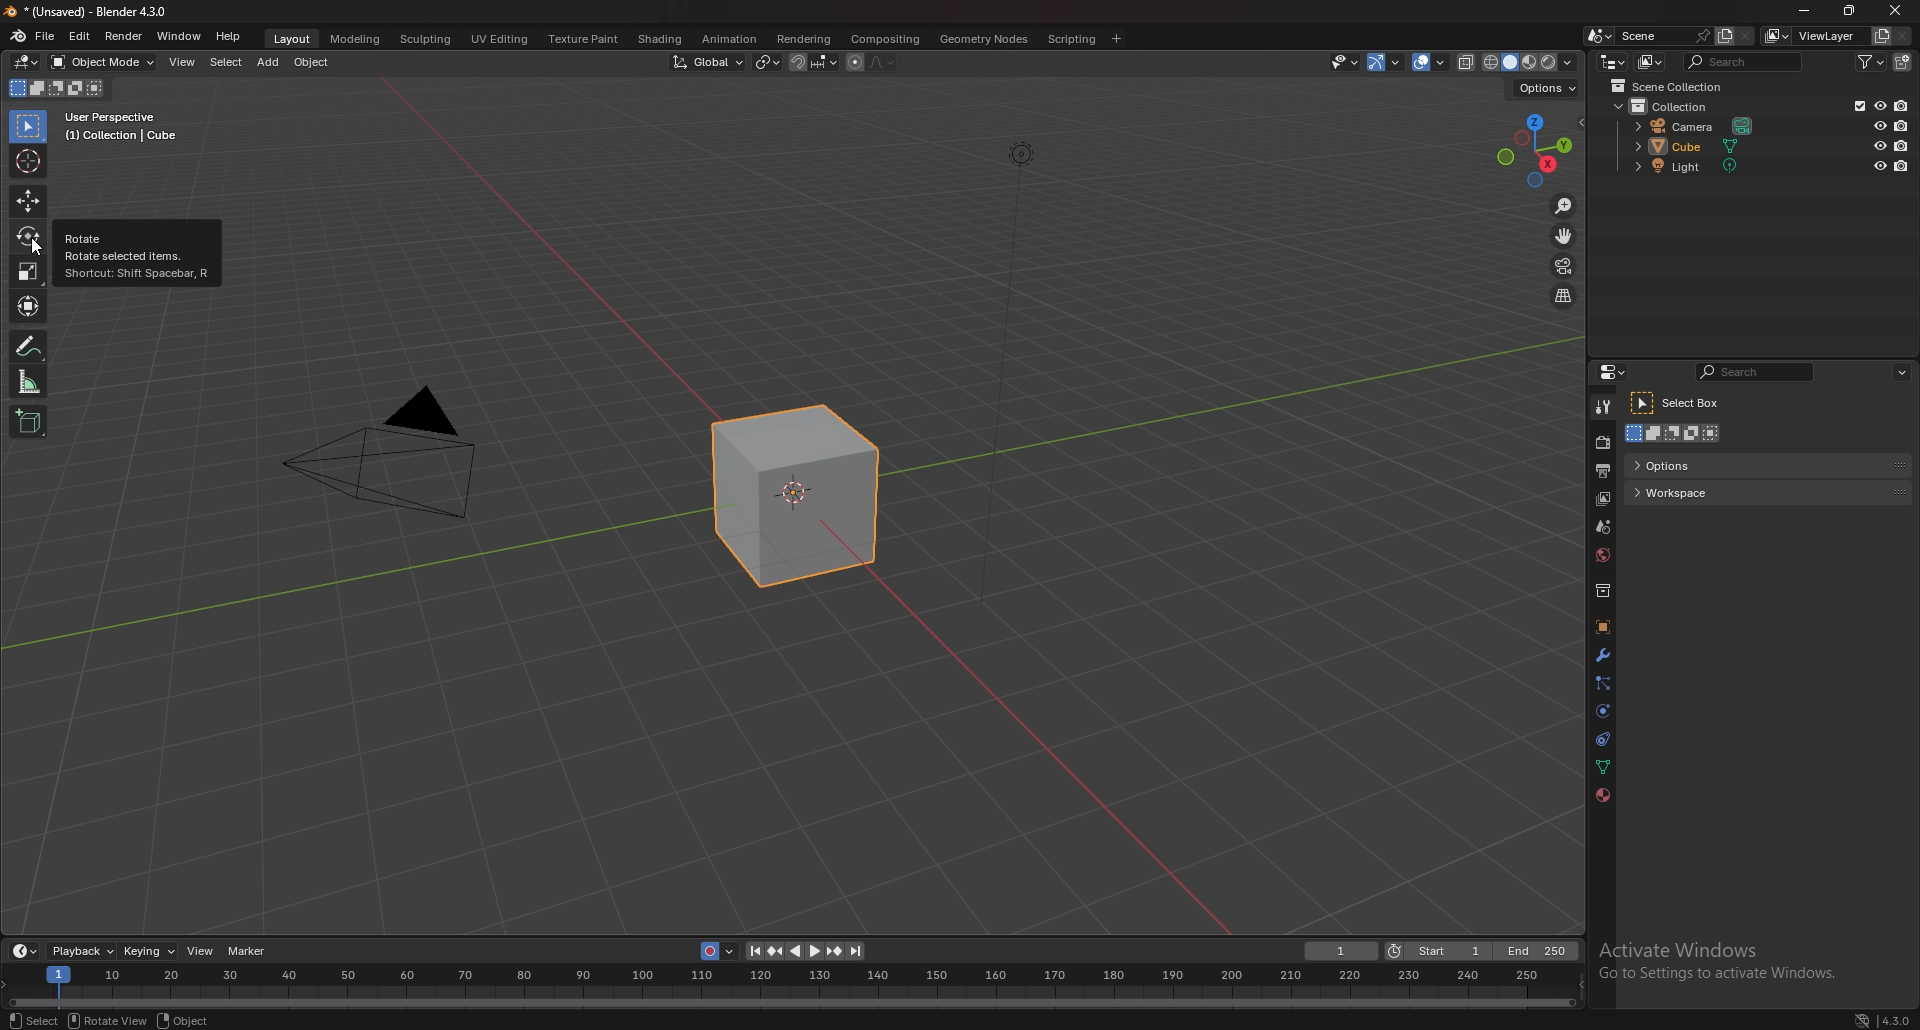  Describe the element at coordinates (1756, 371) in the screenshot. I see `search` at that location.